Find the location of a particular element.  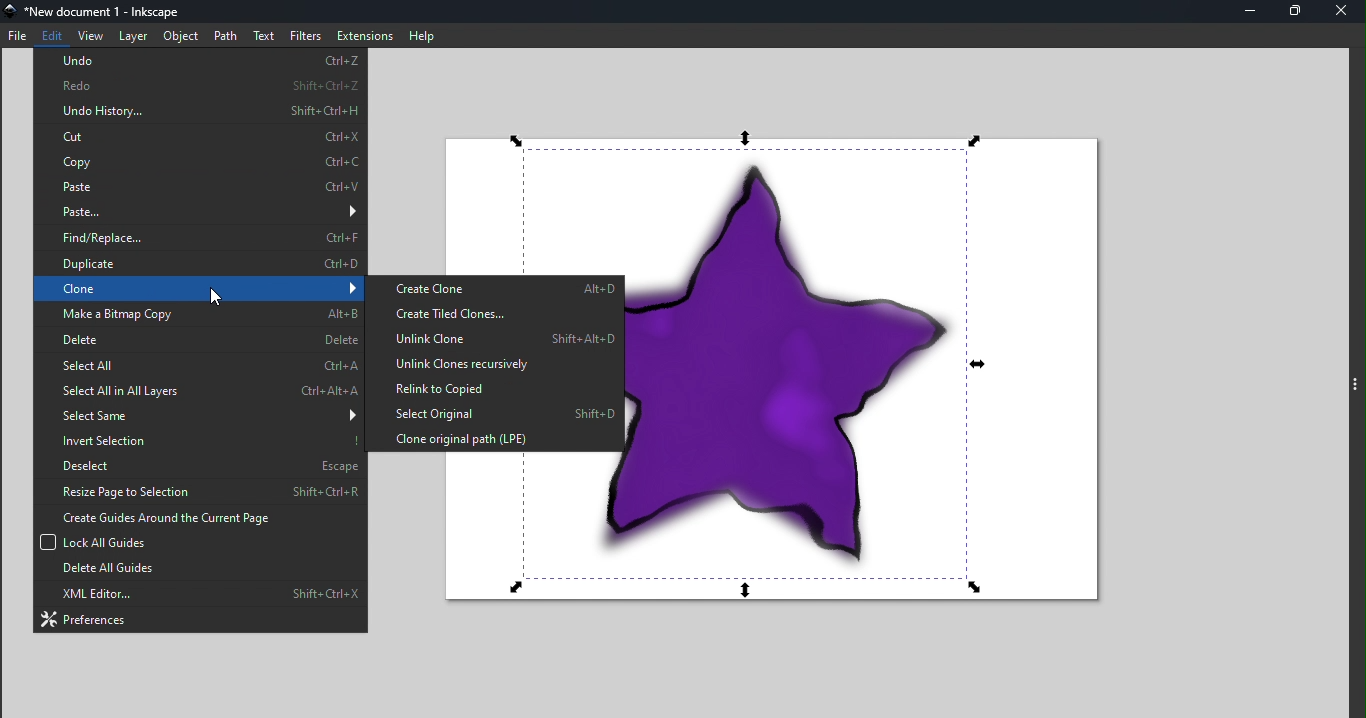

undo history is located at coordinates (201, 110).